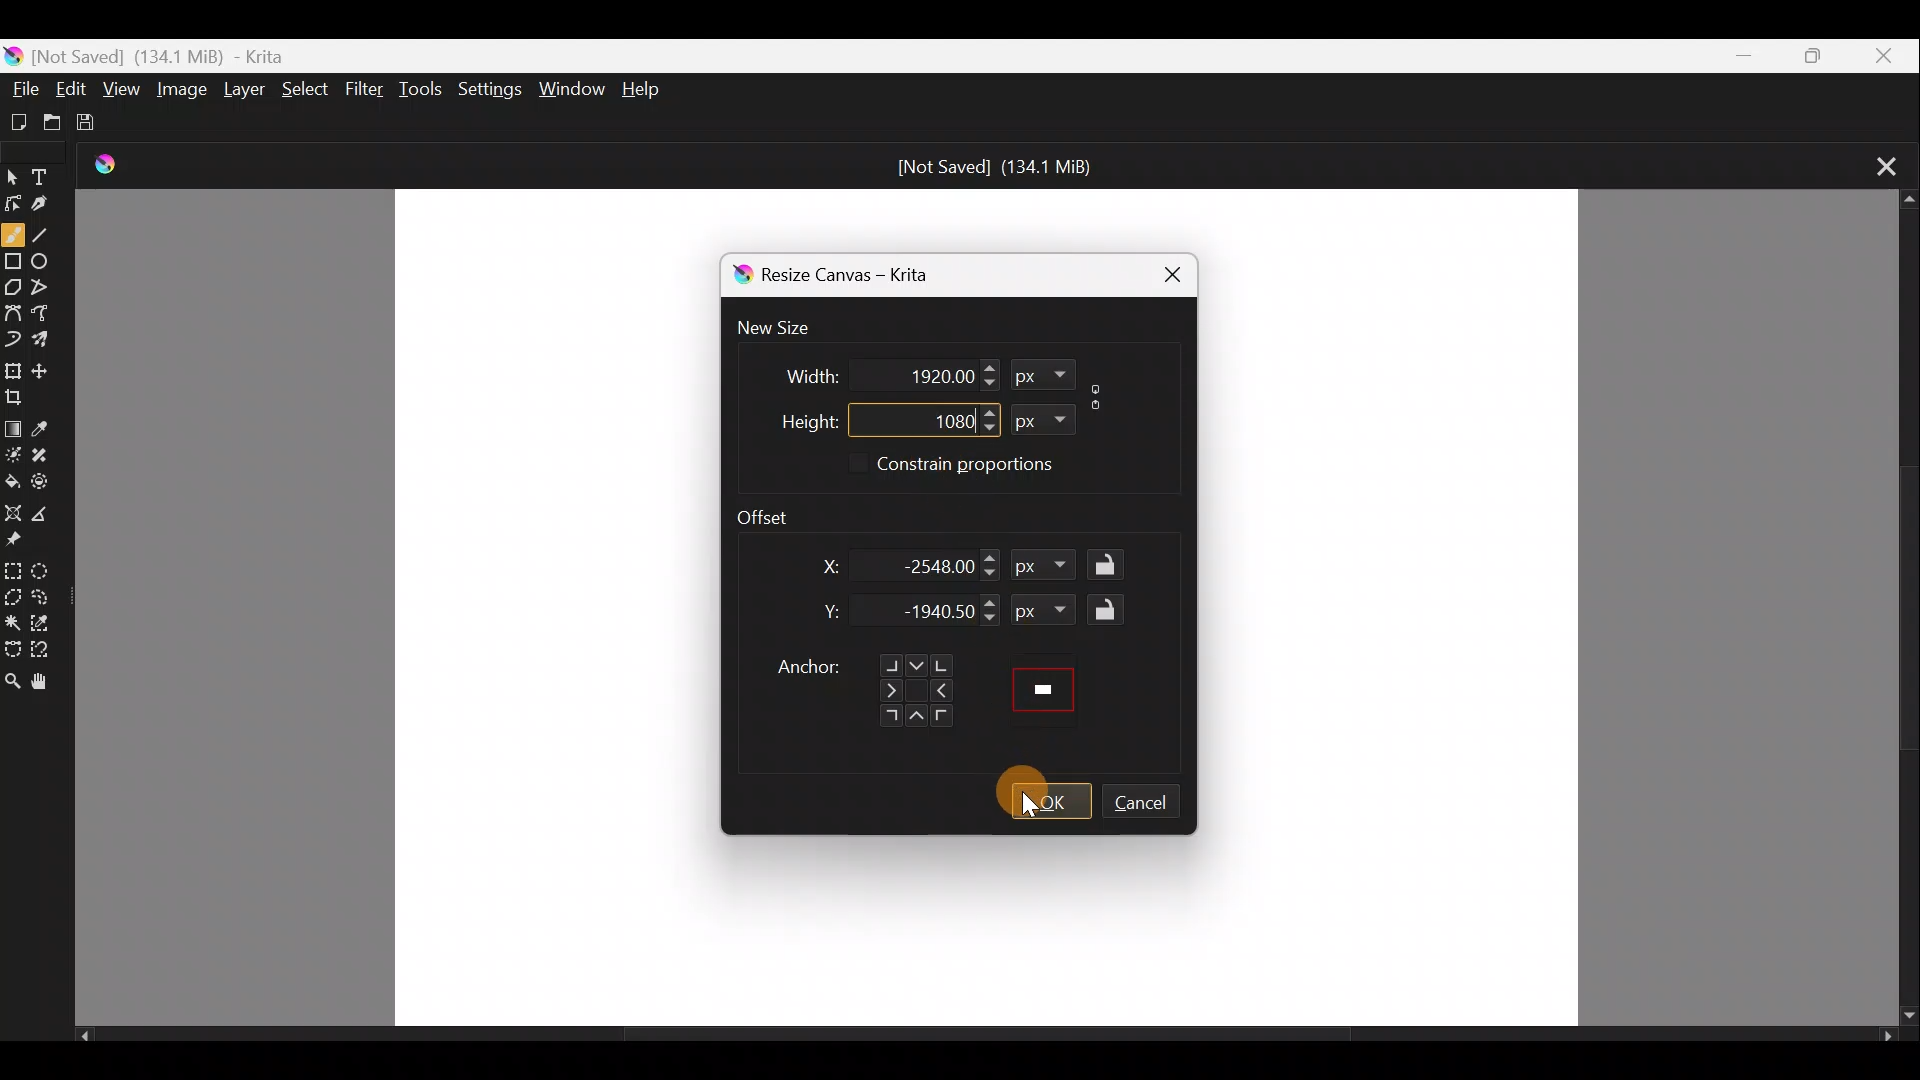 The height and width of the screenshot is (1080, 1920). Describe the element at coordinates (912, 370) in the screenshot. I see `1920.00` at that location.